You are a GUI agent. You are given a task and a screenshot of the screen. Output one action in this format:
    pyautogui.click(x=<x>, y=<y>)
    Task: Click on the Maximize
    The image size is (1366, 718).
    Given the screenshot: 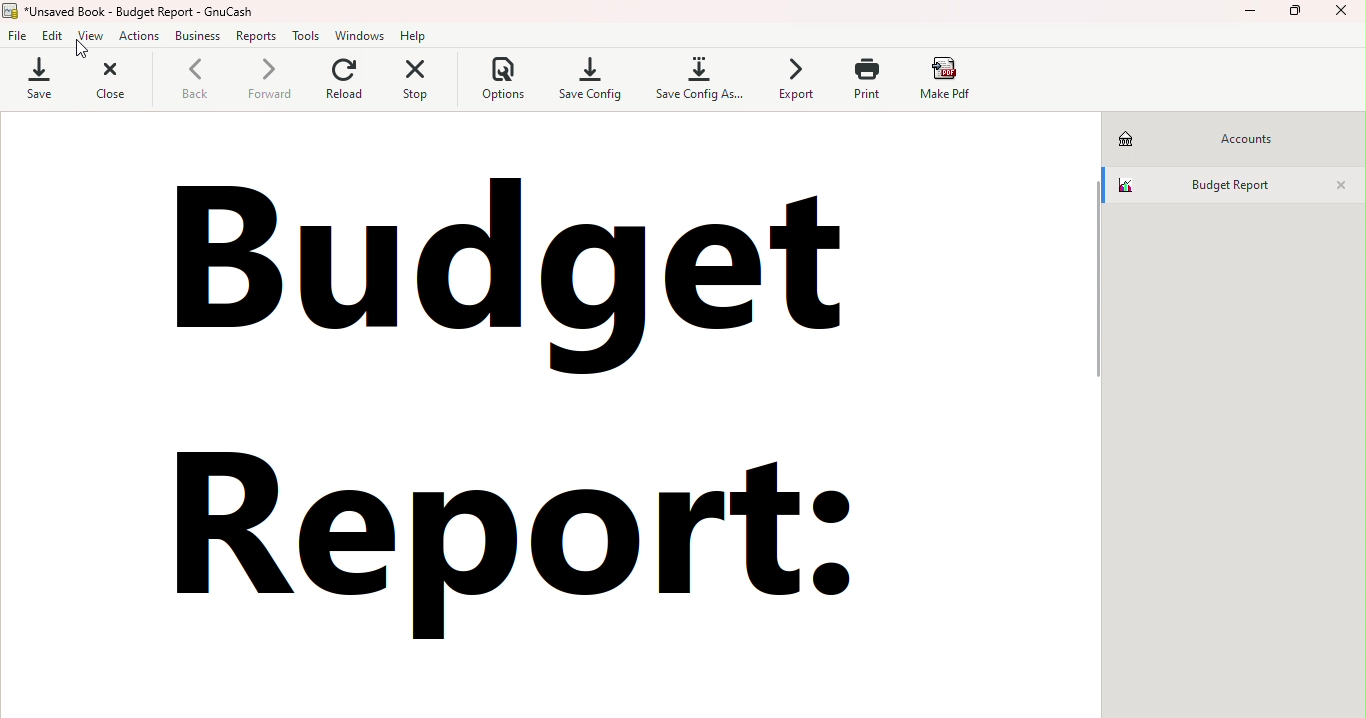 What is the action you would take?
    pyautogui.click(x=1302, y=15)
    